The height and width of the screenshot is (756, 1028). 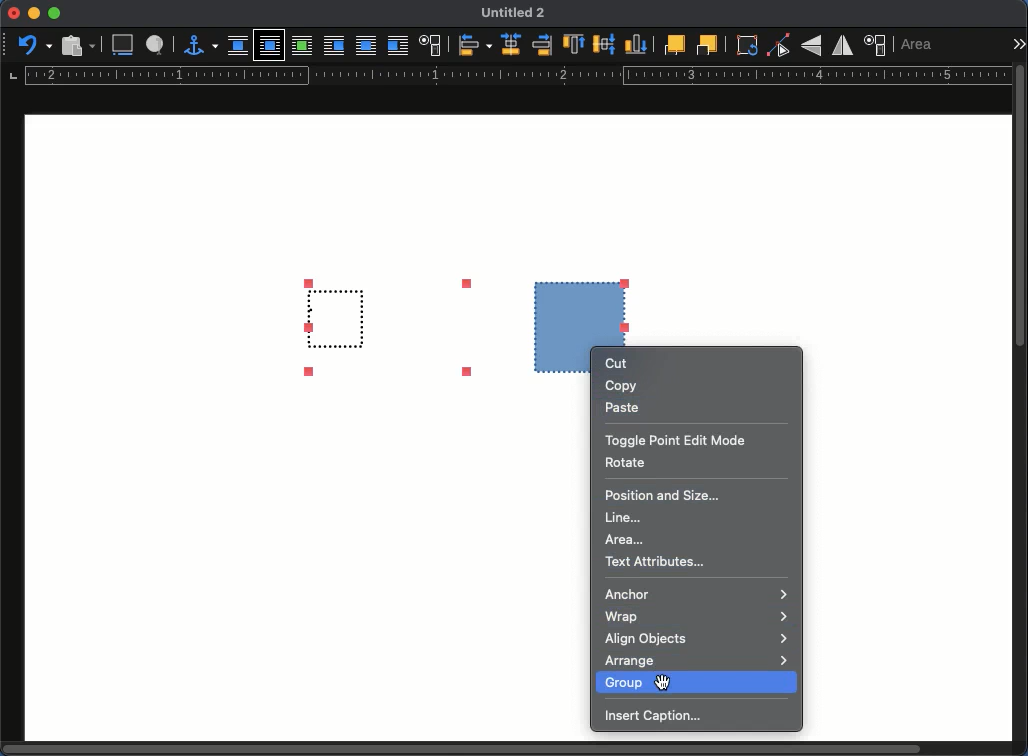 What do you see at coordinates (574, 45) in the screenshot?
I see `top` at bounding box center [574, 45].